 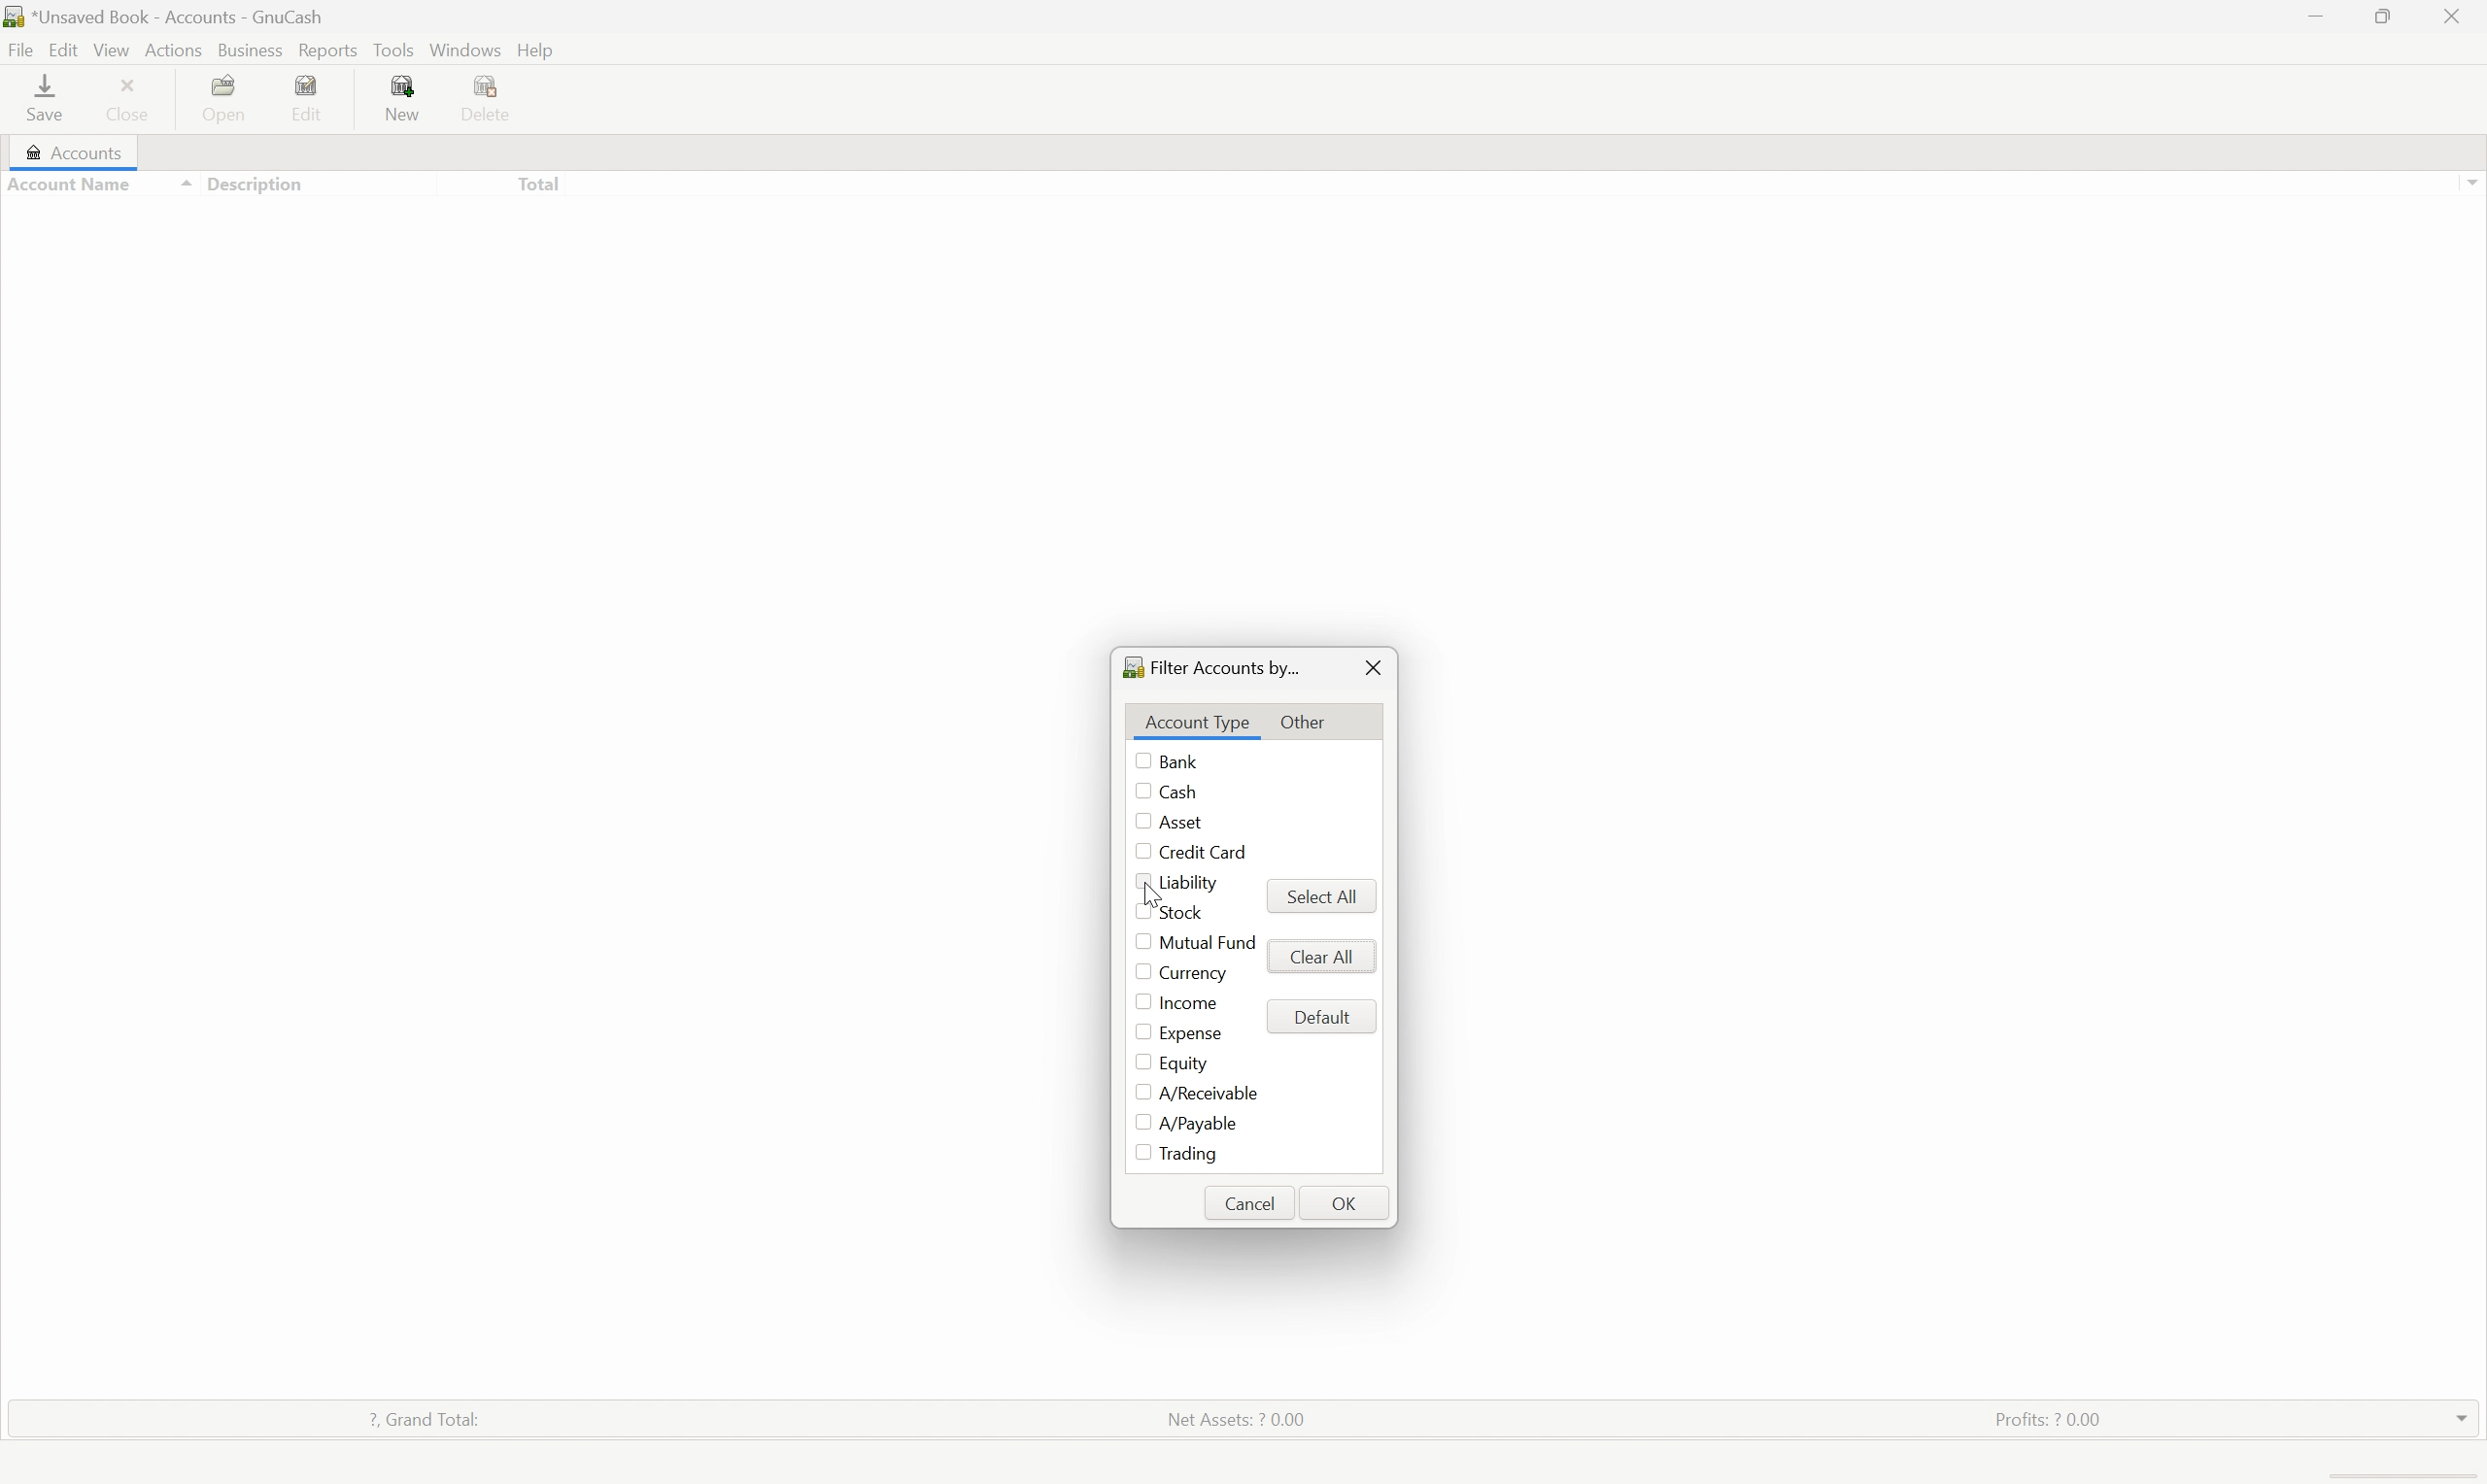 I want to click on Mutual fund, so click(x=1208, y=943).